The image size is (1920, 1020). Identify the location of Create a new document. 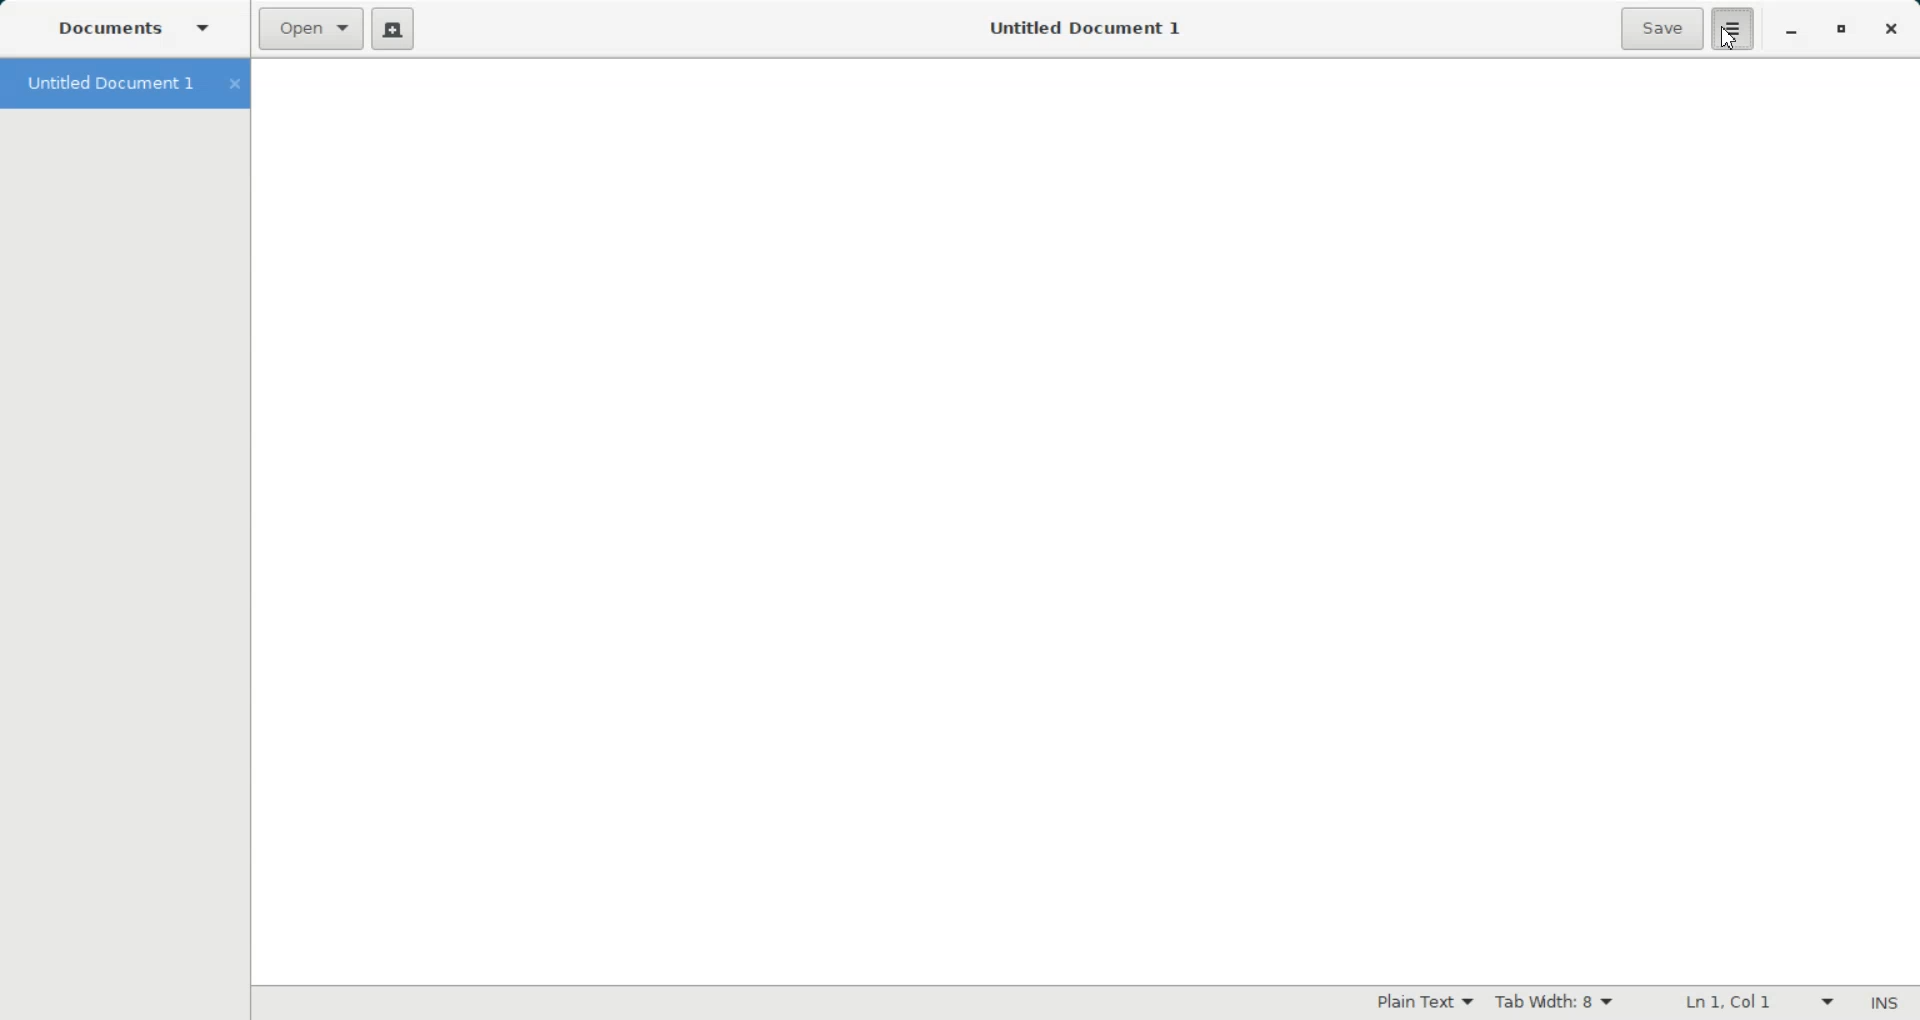
(394, 27).